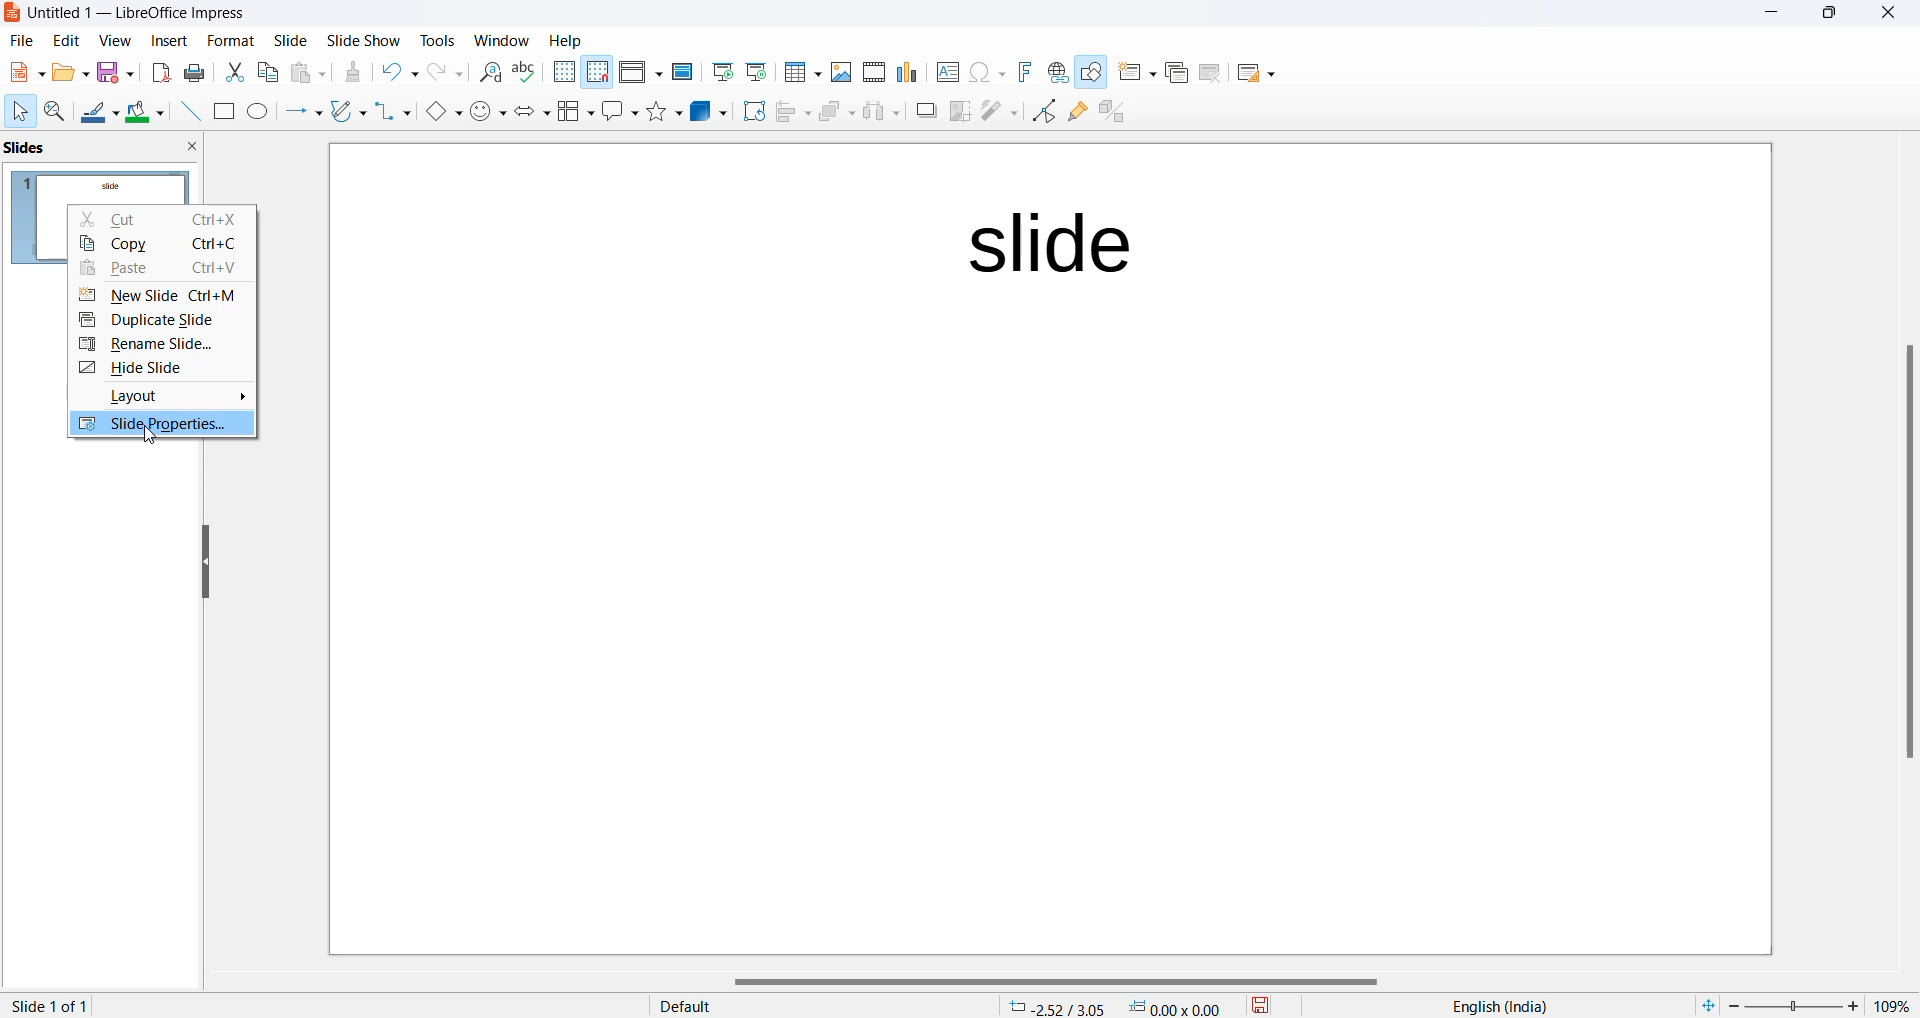  What do you see at coordinates (313, 73) in the screenshot?
I see `paste options` at bounding box center [313, 73].